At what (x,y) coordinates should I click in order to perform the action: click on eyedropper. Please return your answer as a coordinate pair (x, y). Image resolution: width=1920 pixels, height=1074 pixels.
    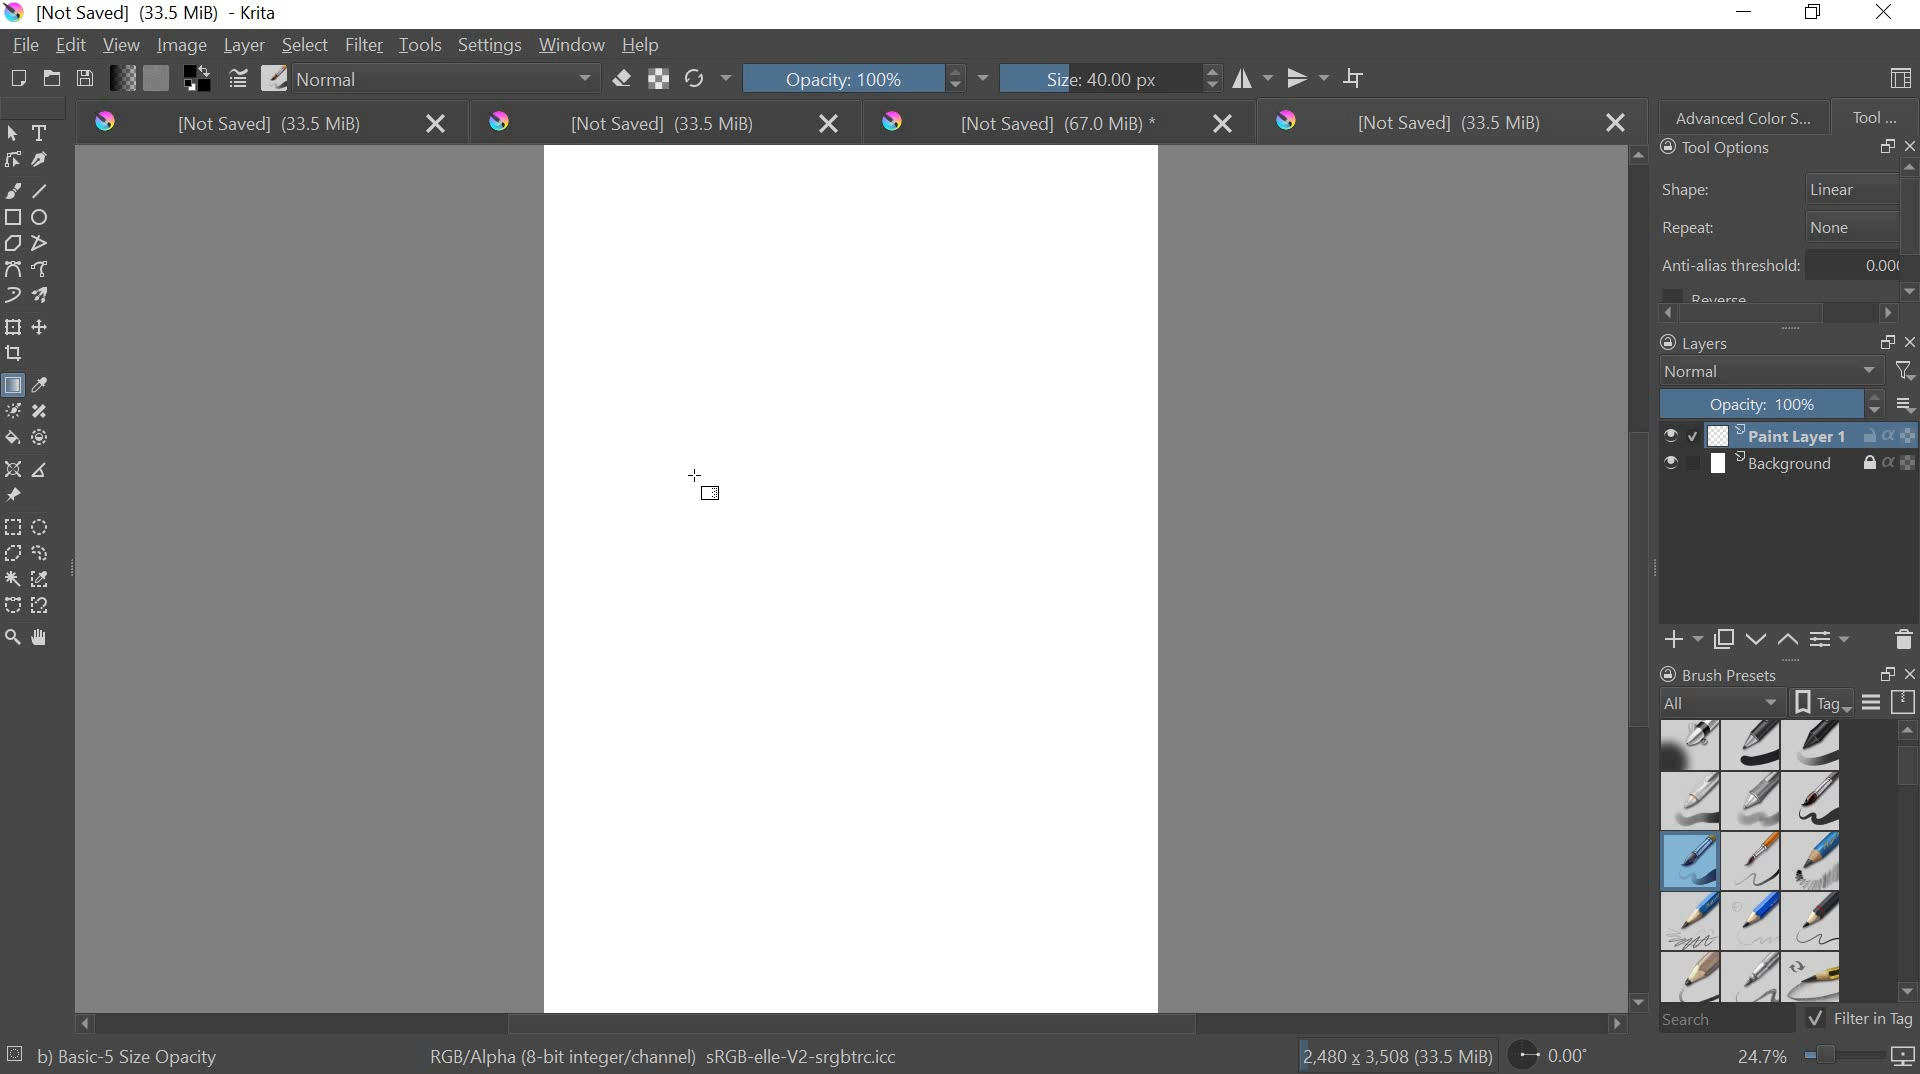
    Looking at the image, I should click on (44, 384).